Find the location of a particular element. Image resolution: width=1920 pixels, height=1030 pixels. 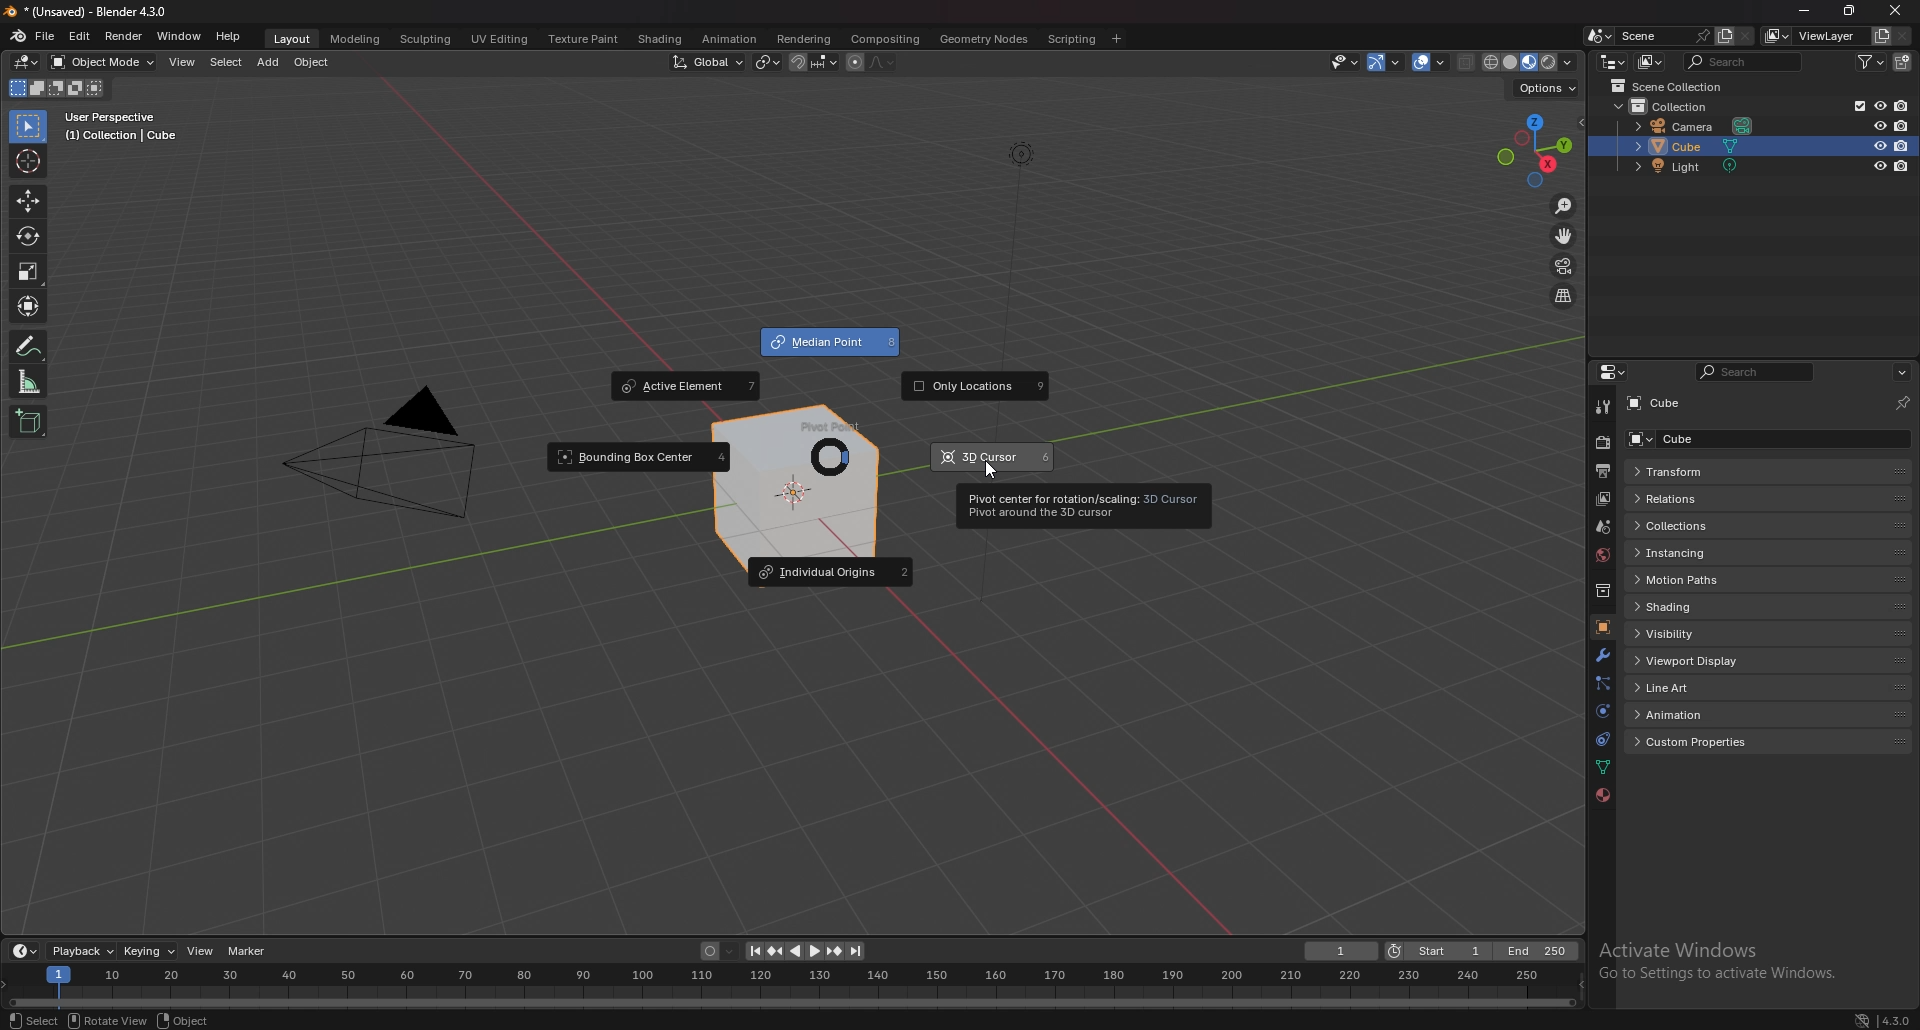

transformation orientation is located at coordinates (709, 62).